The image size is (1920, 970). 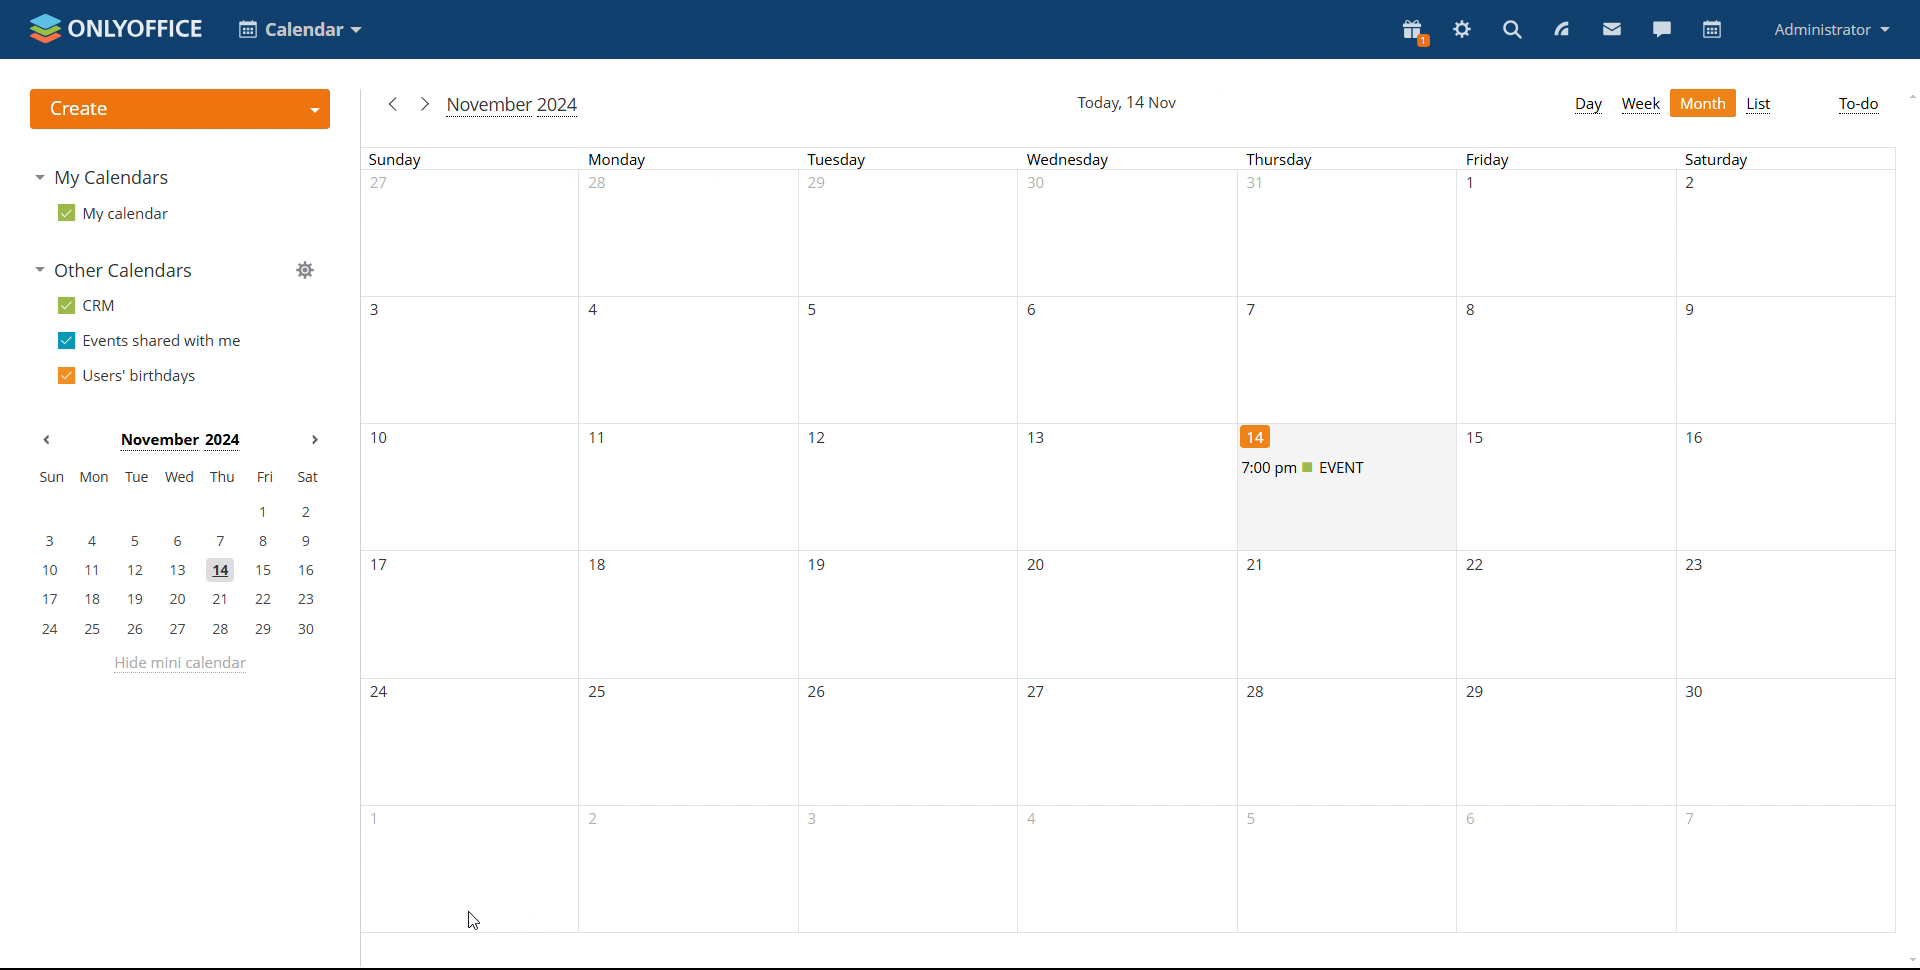 I want to click on chat, so click(x=1659, y=29).